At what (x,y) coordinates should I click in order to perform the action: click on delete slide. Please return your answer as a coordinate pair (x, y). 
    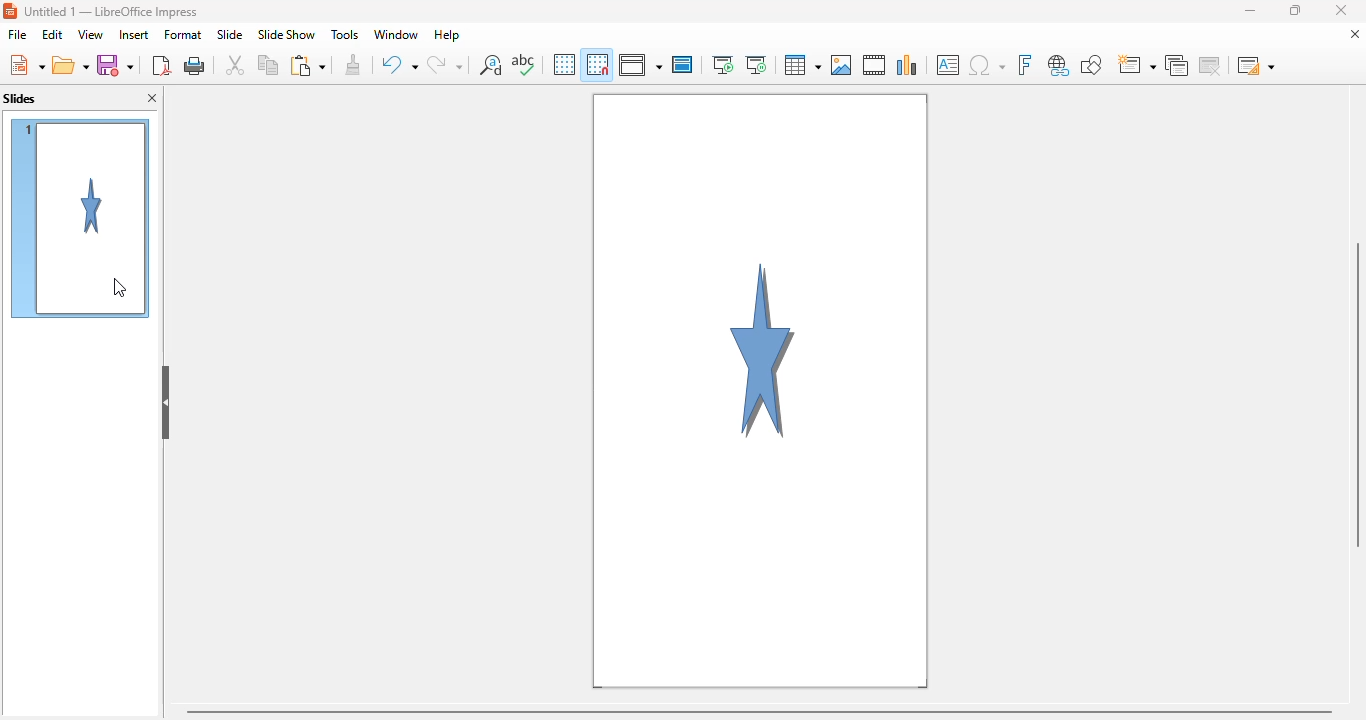
    Looking at the image, I should click on (1210, 65).